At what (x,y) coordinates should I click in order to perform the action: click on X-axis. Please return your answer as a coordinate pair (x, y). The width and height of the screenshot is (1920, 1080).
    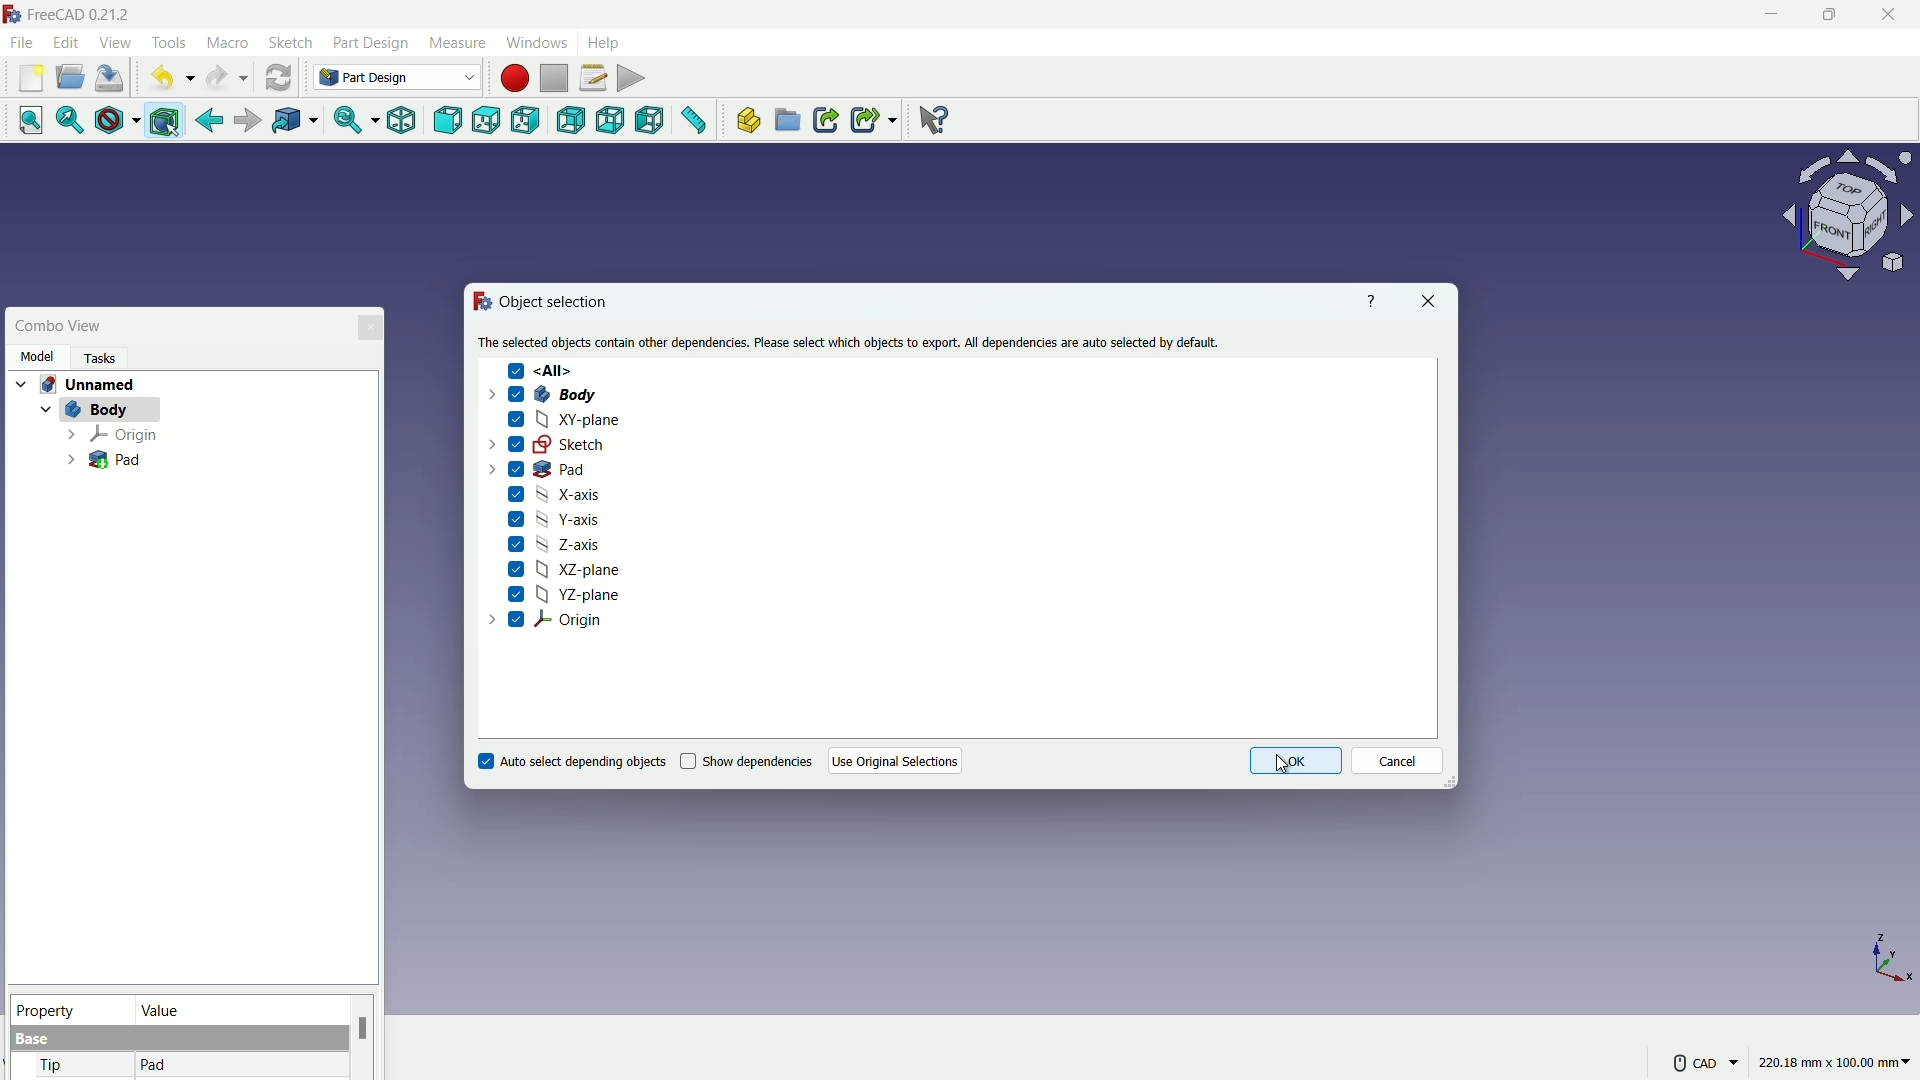
    Looking at the image, I should click on (556, 493).